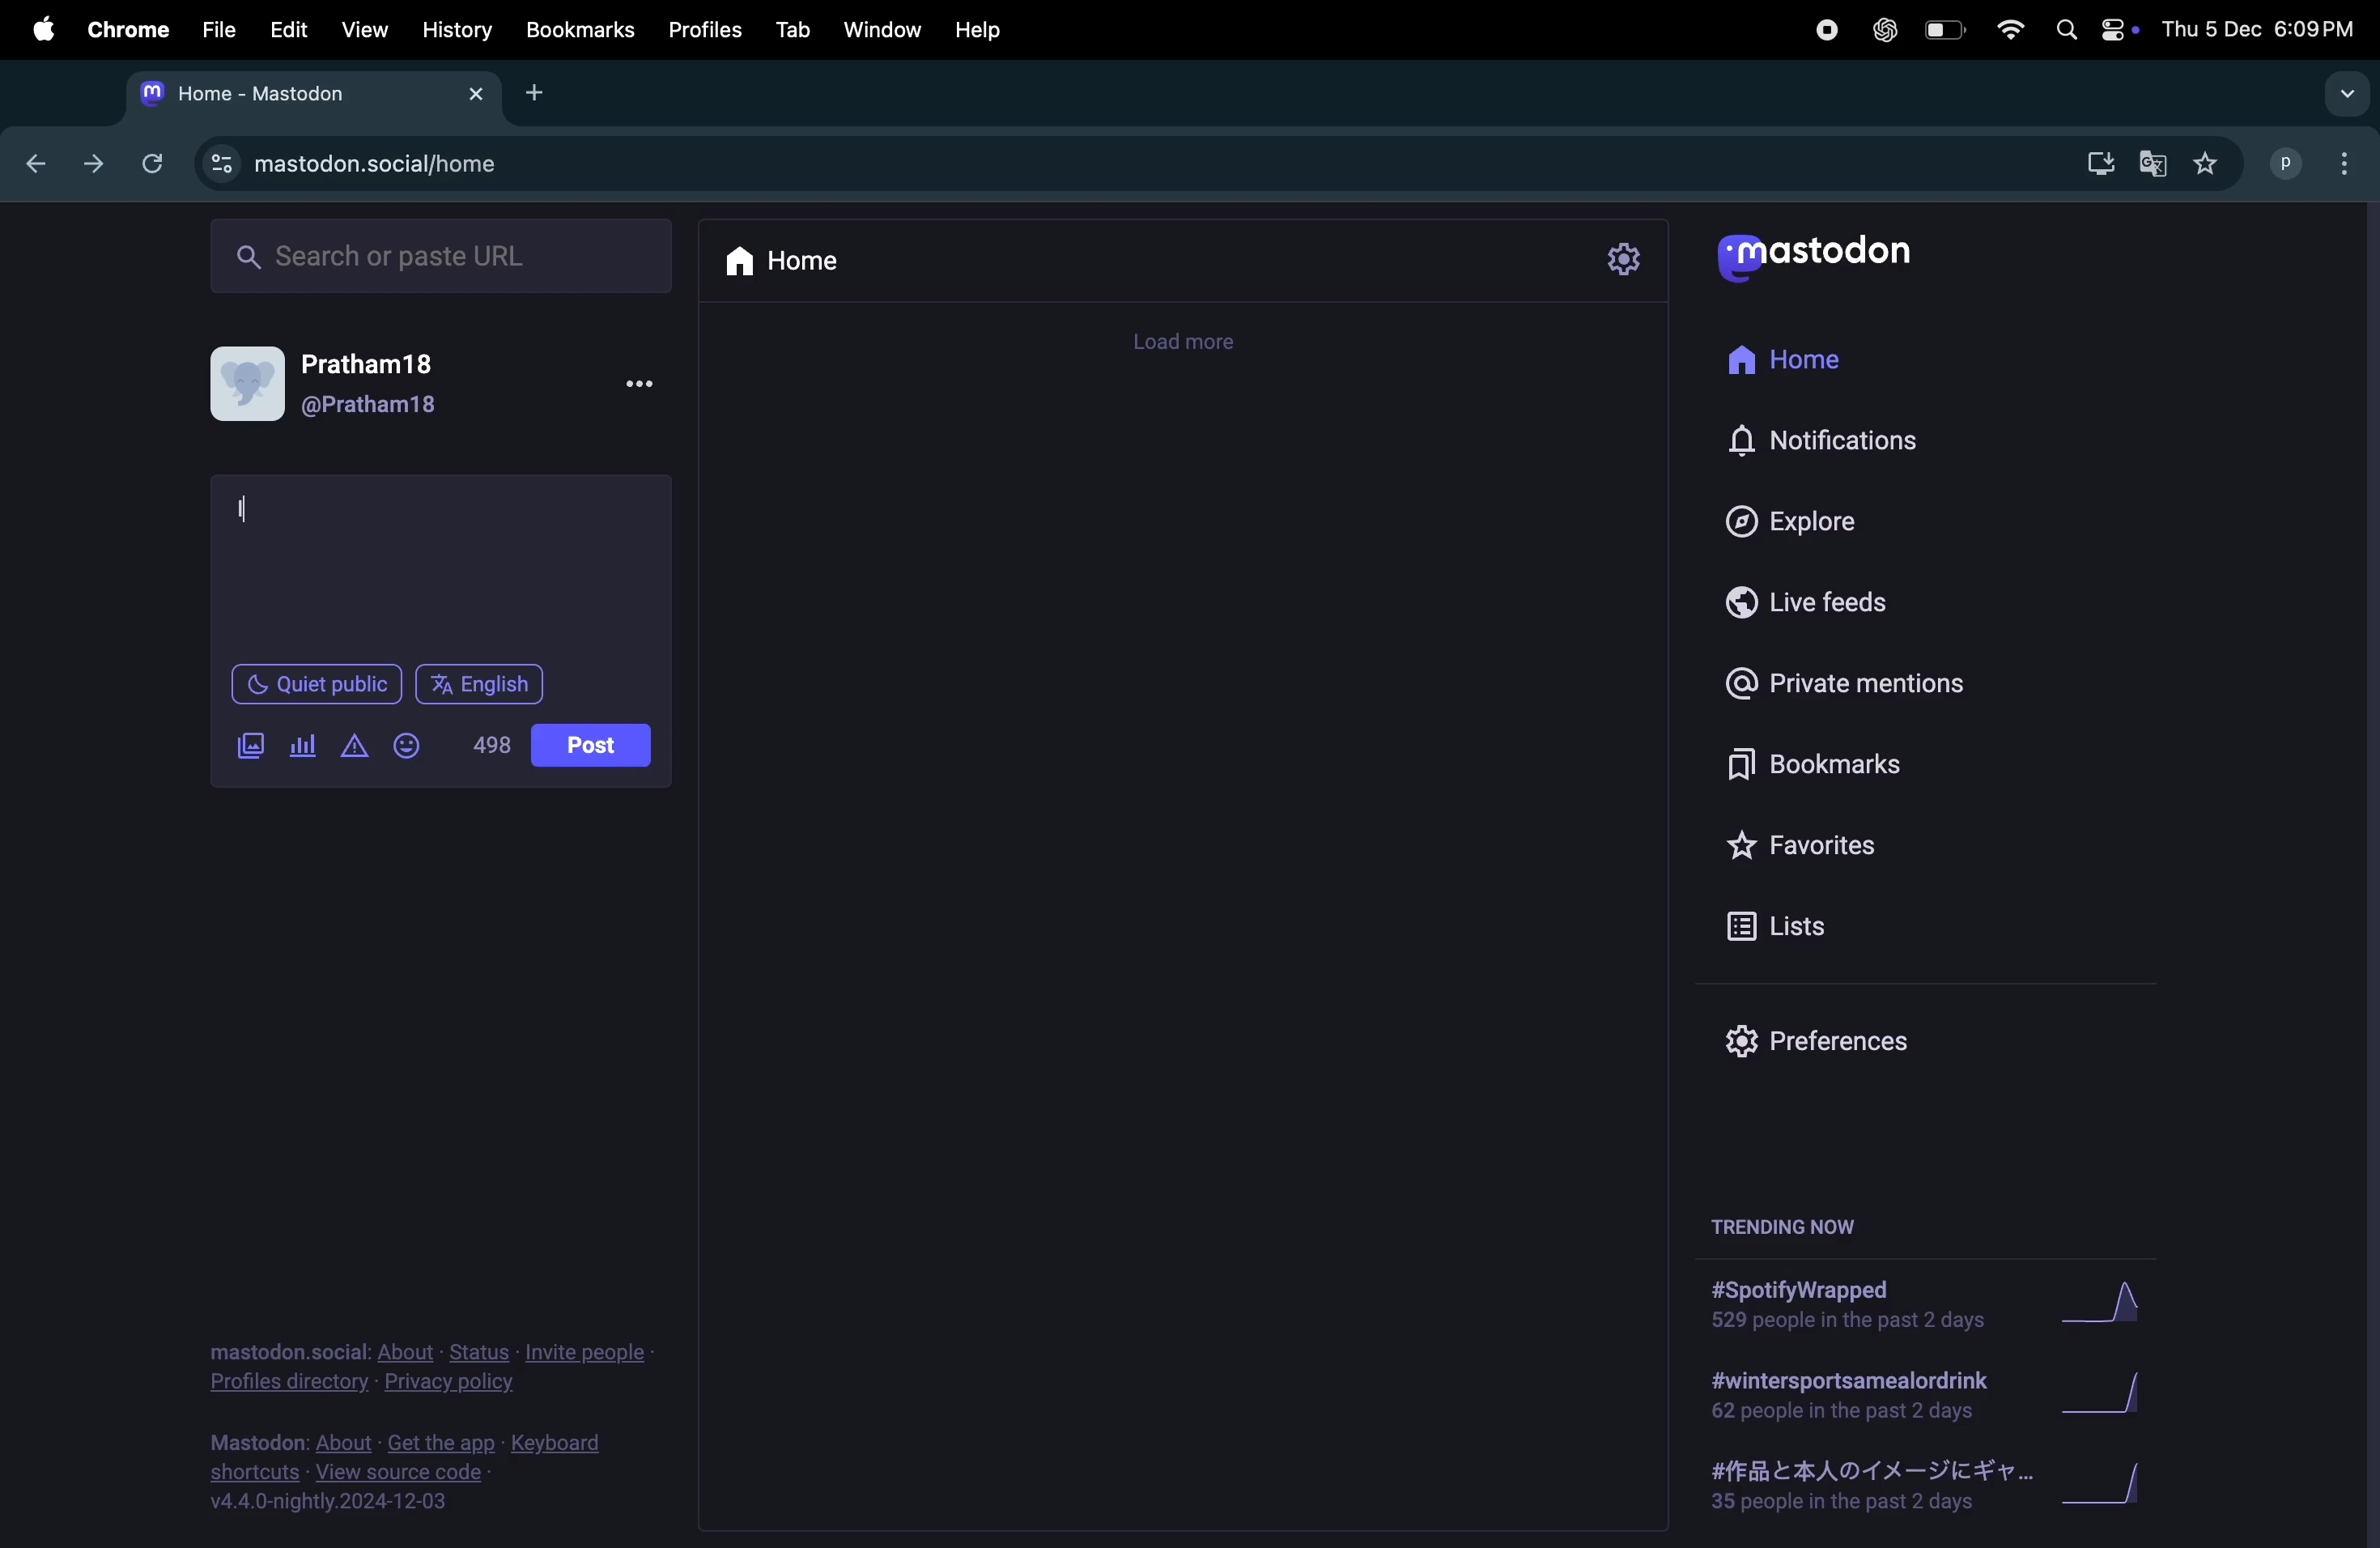 This screenshot has height=1548, width=2380. I want to click on date and time, so click(2263, 28).